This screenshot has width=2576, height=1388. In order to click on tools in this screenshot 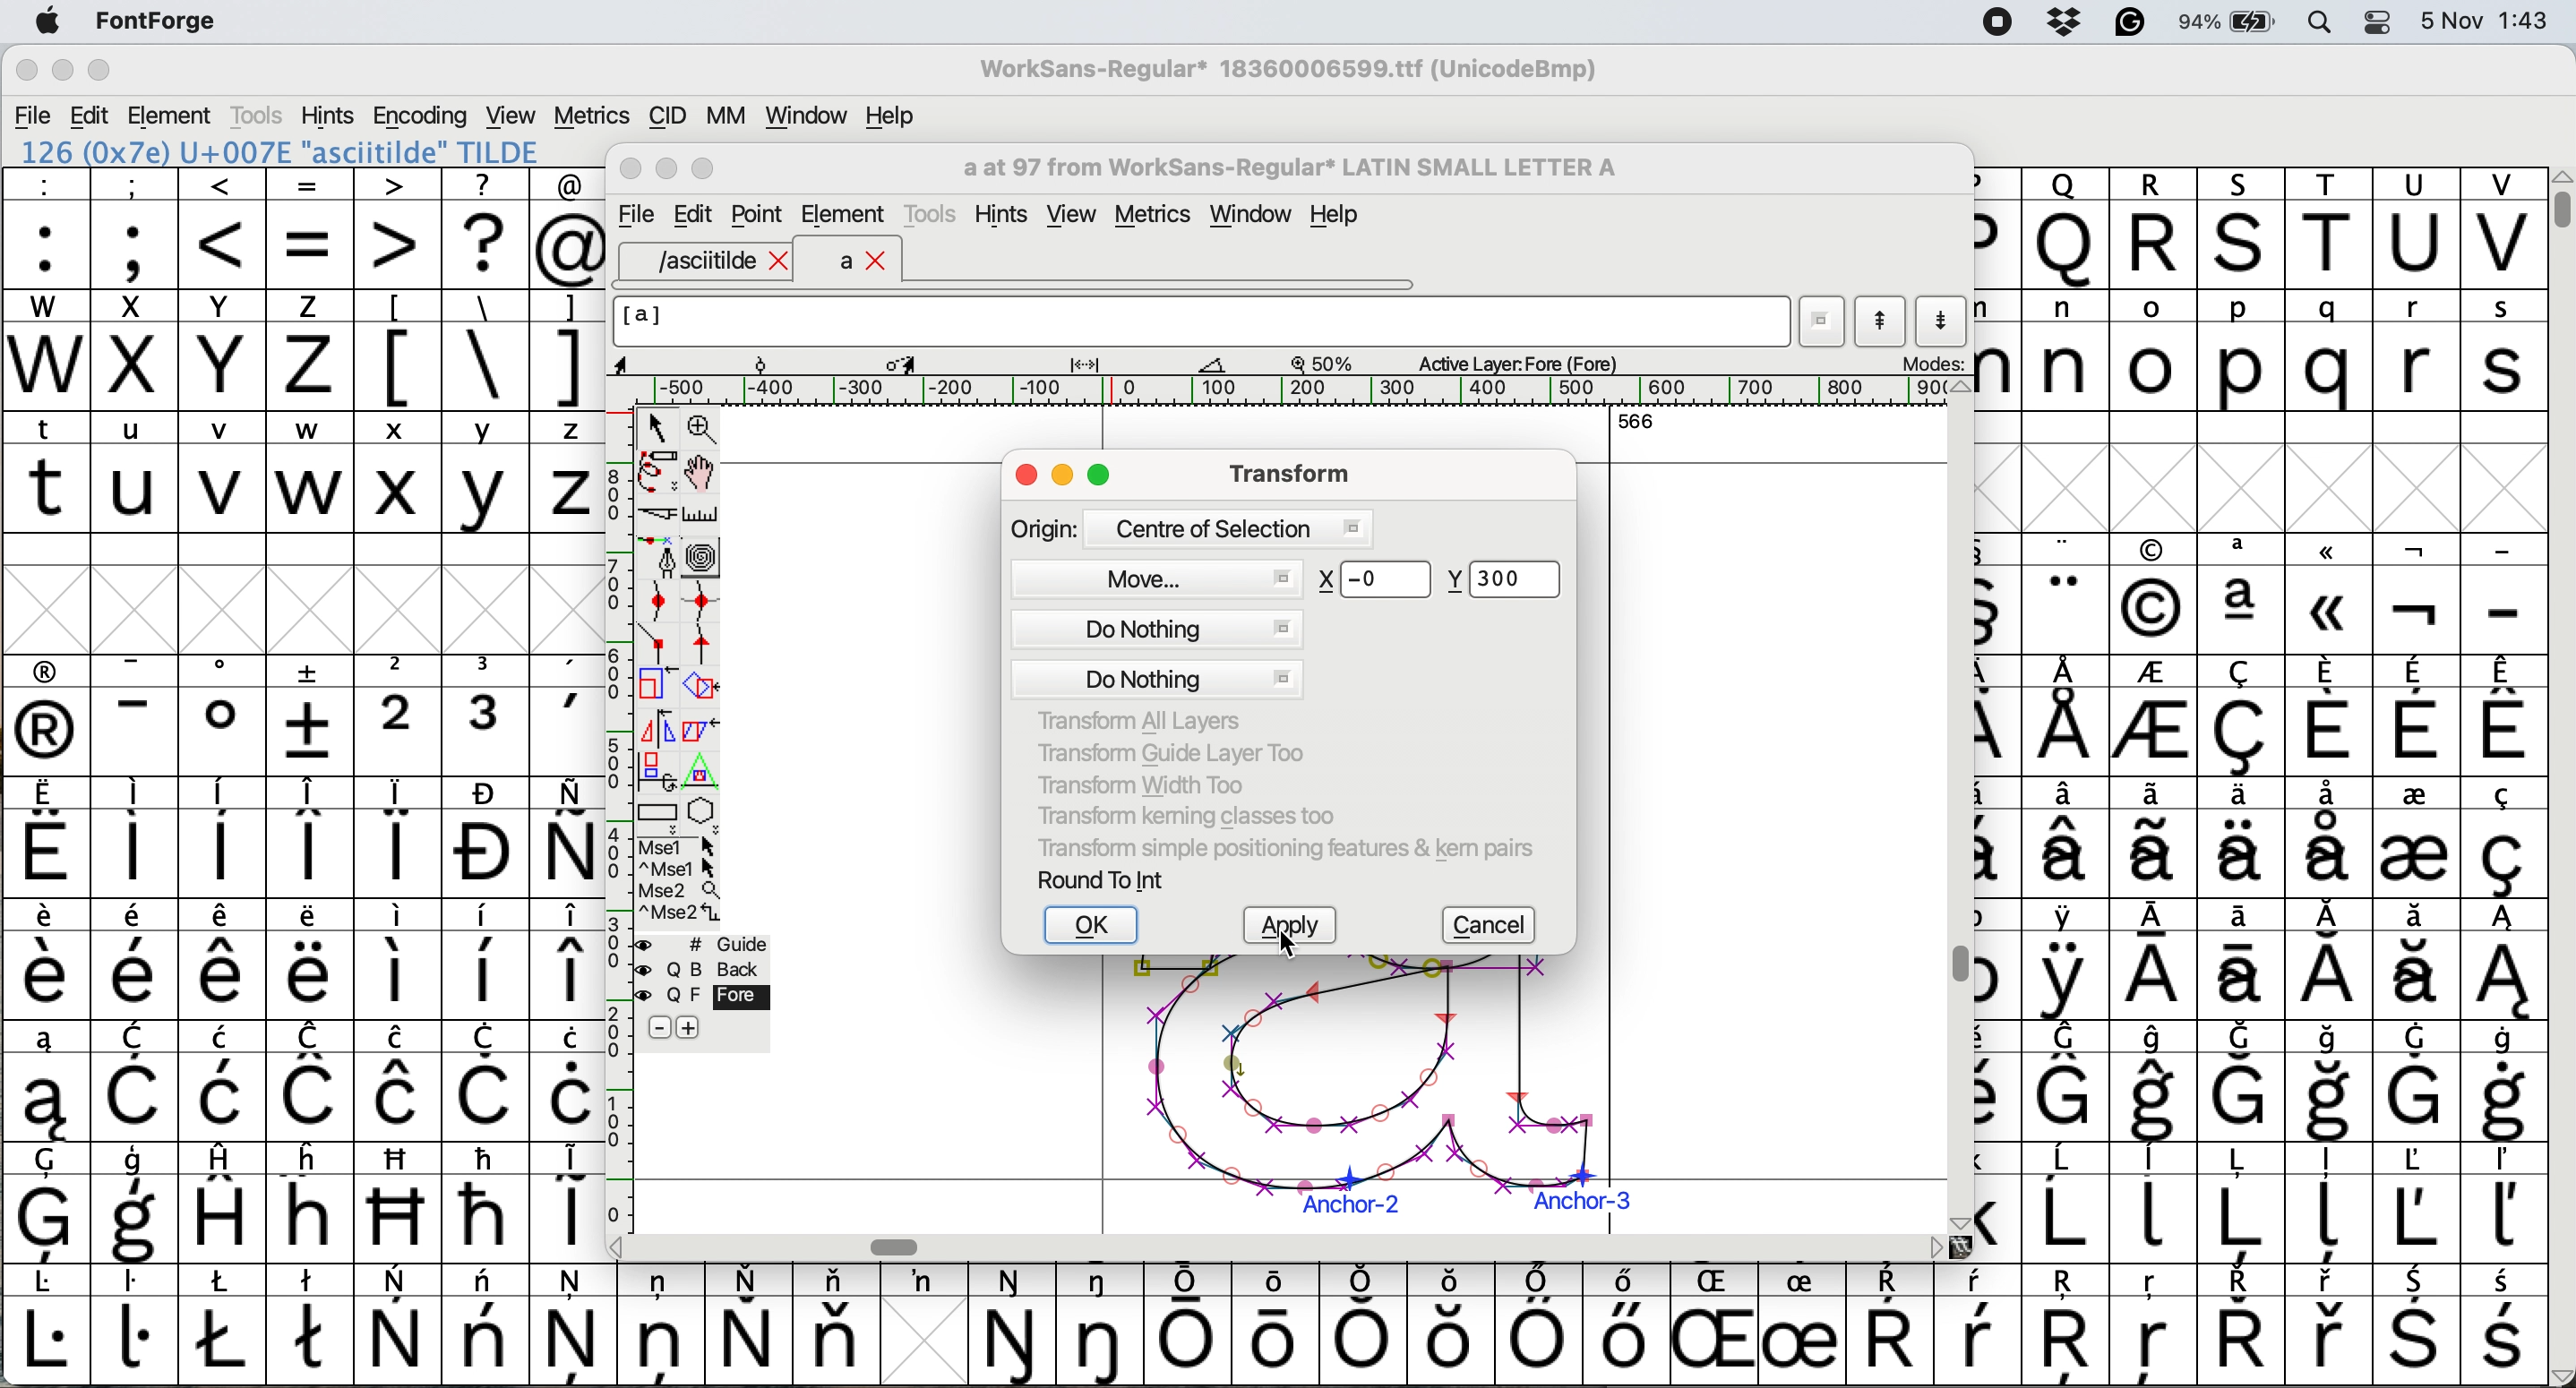, I will do `click(934, 211)`.